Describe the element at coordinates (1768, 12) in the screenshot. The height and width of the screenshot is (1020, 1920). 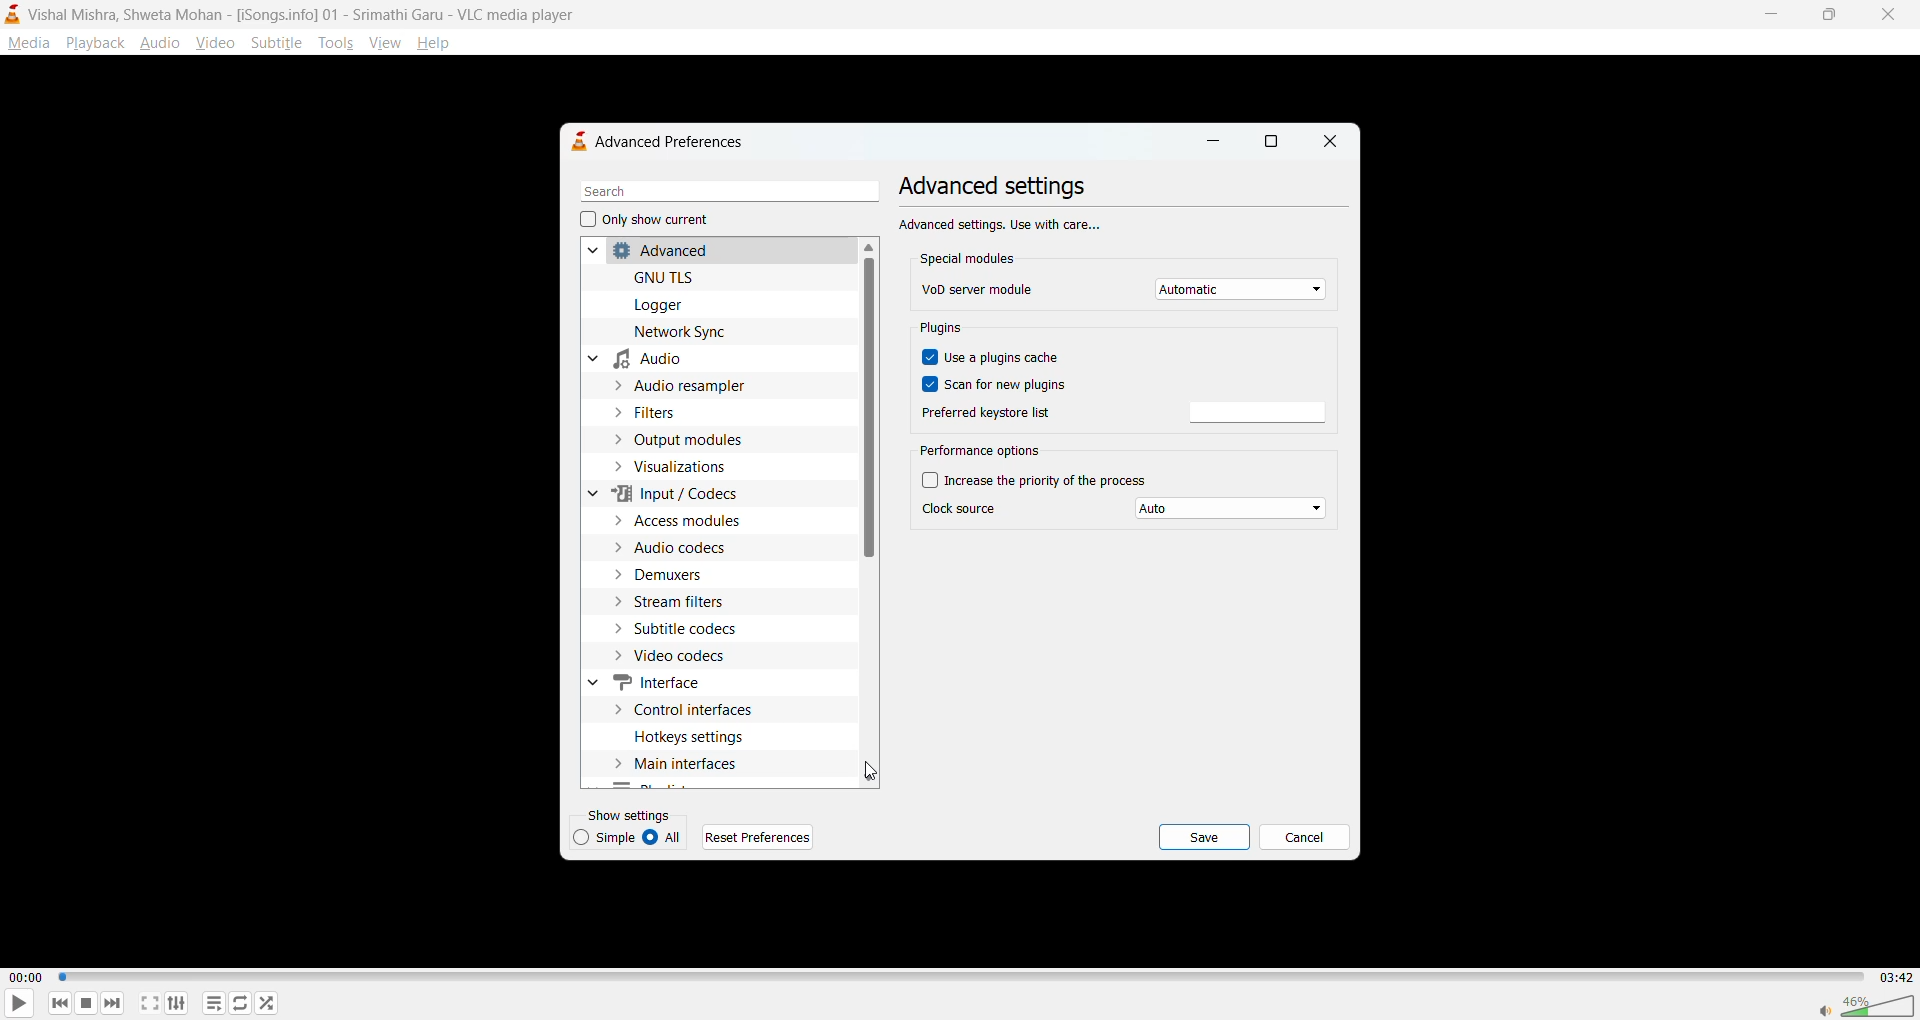
I see `minimize` at that location.